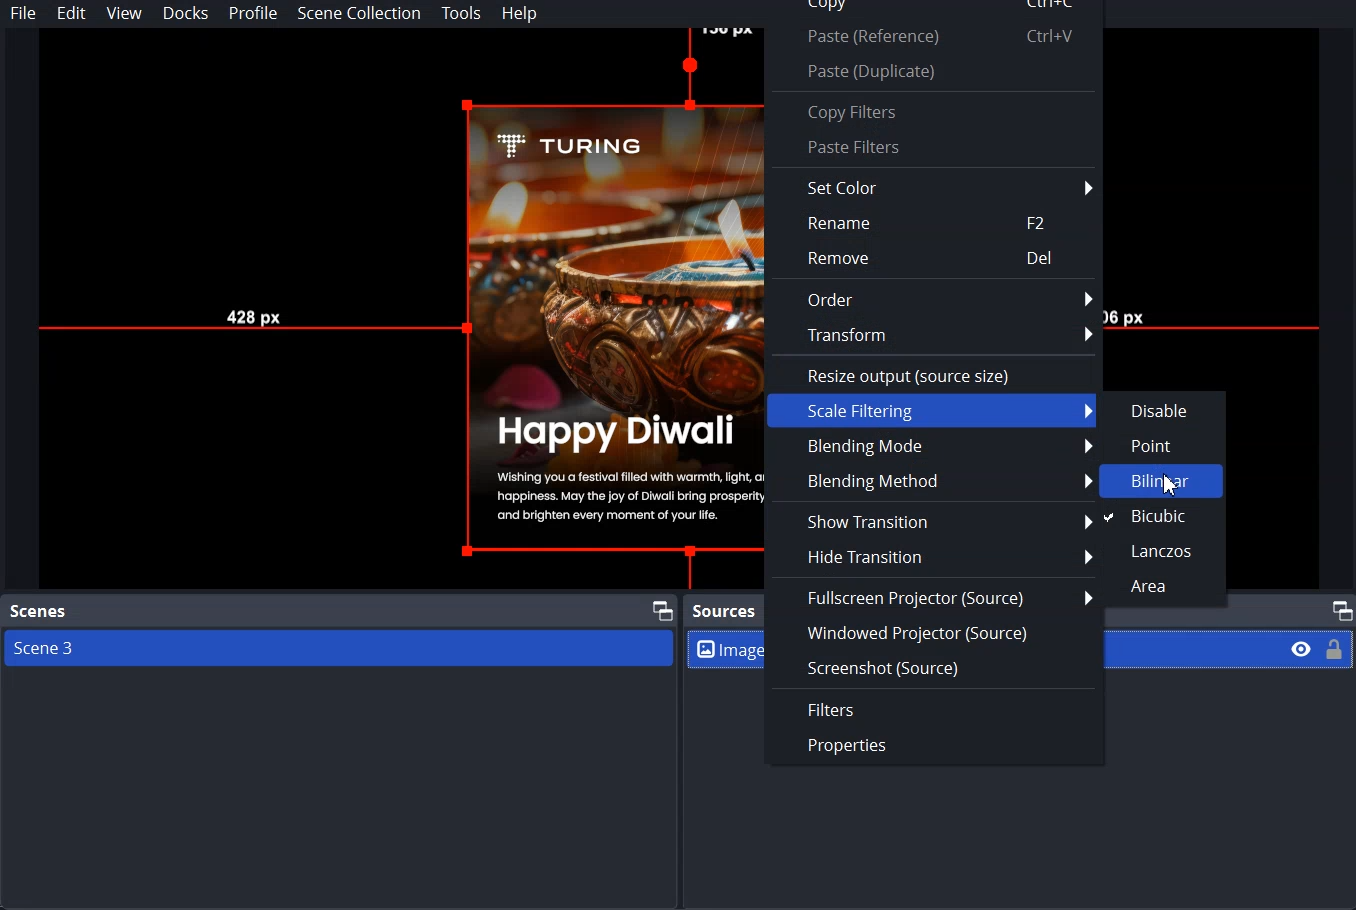 Image resolution: width=1356 pixels, height=910 pixels. I want to click on Hide transition, so click(928, 556).